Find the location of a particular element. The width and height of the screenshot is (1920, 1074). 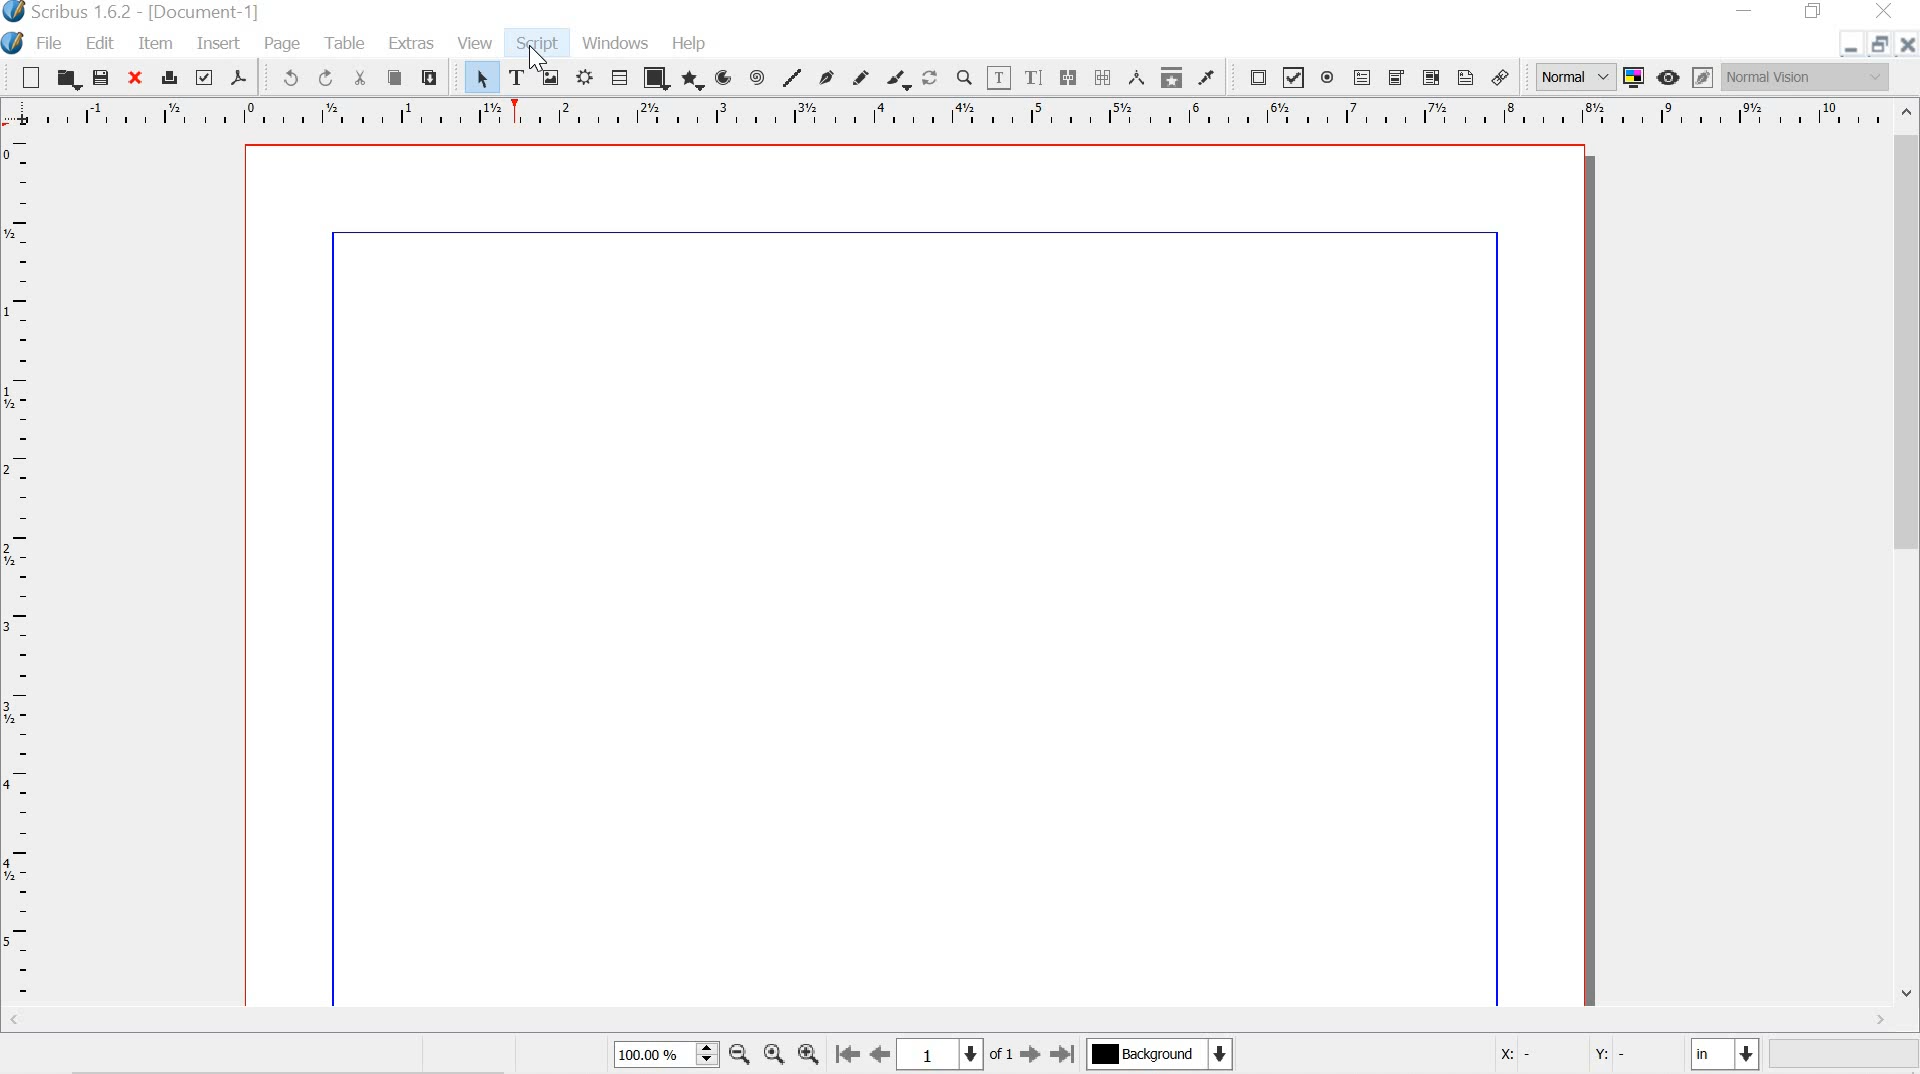

close document is located at coordinates (1908, 44).